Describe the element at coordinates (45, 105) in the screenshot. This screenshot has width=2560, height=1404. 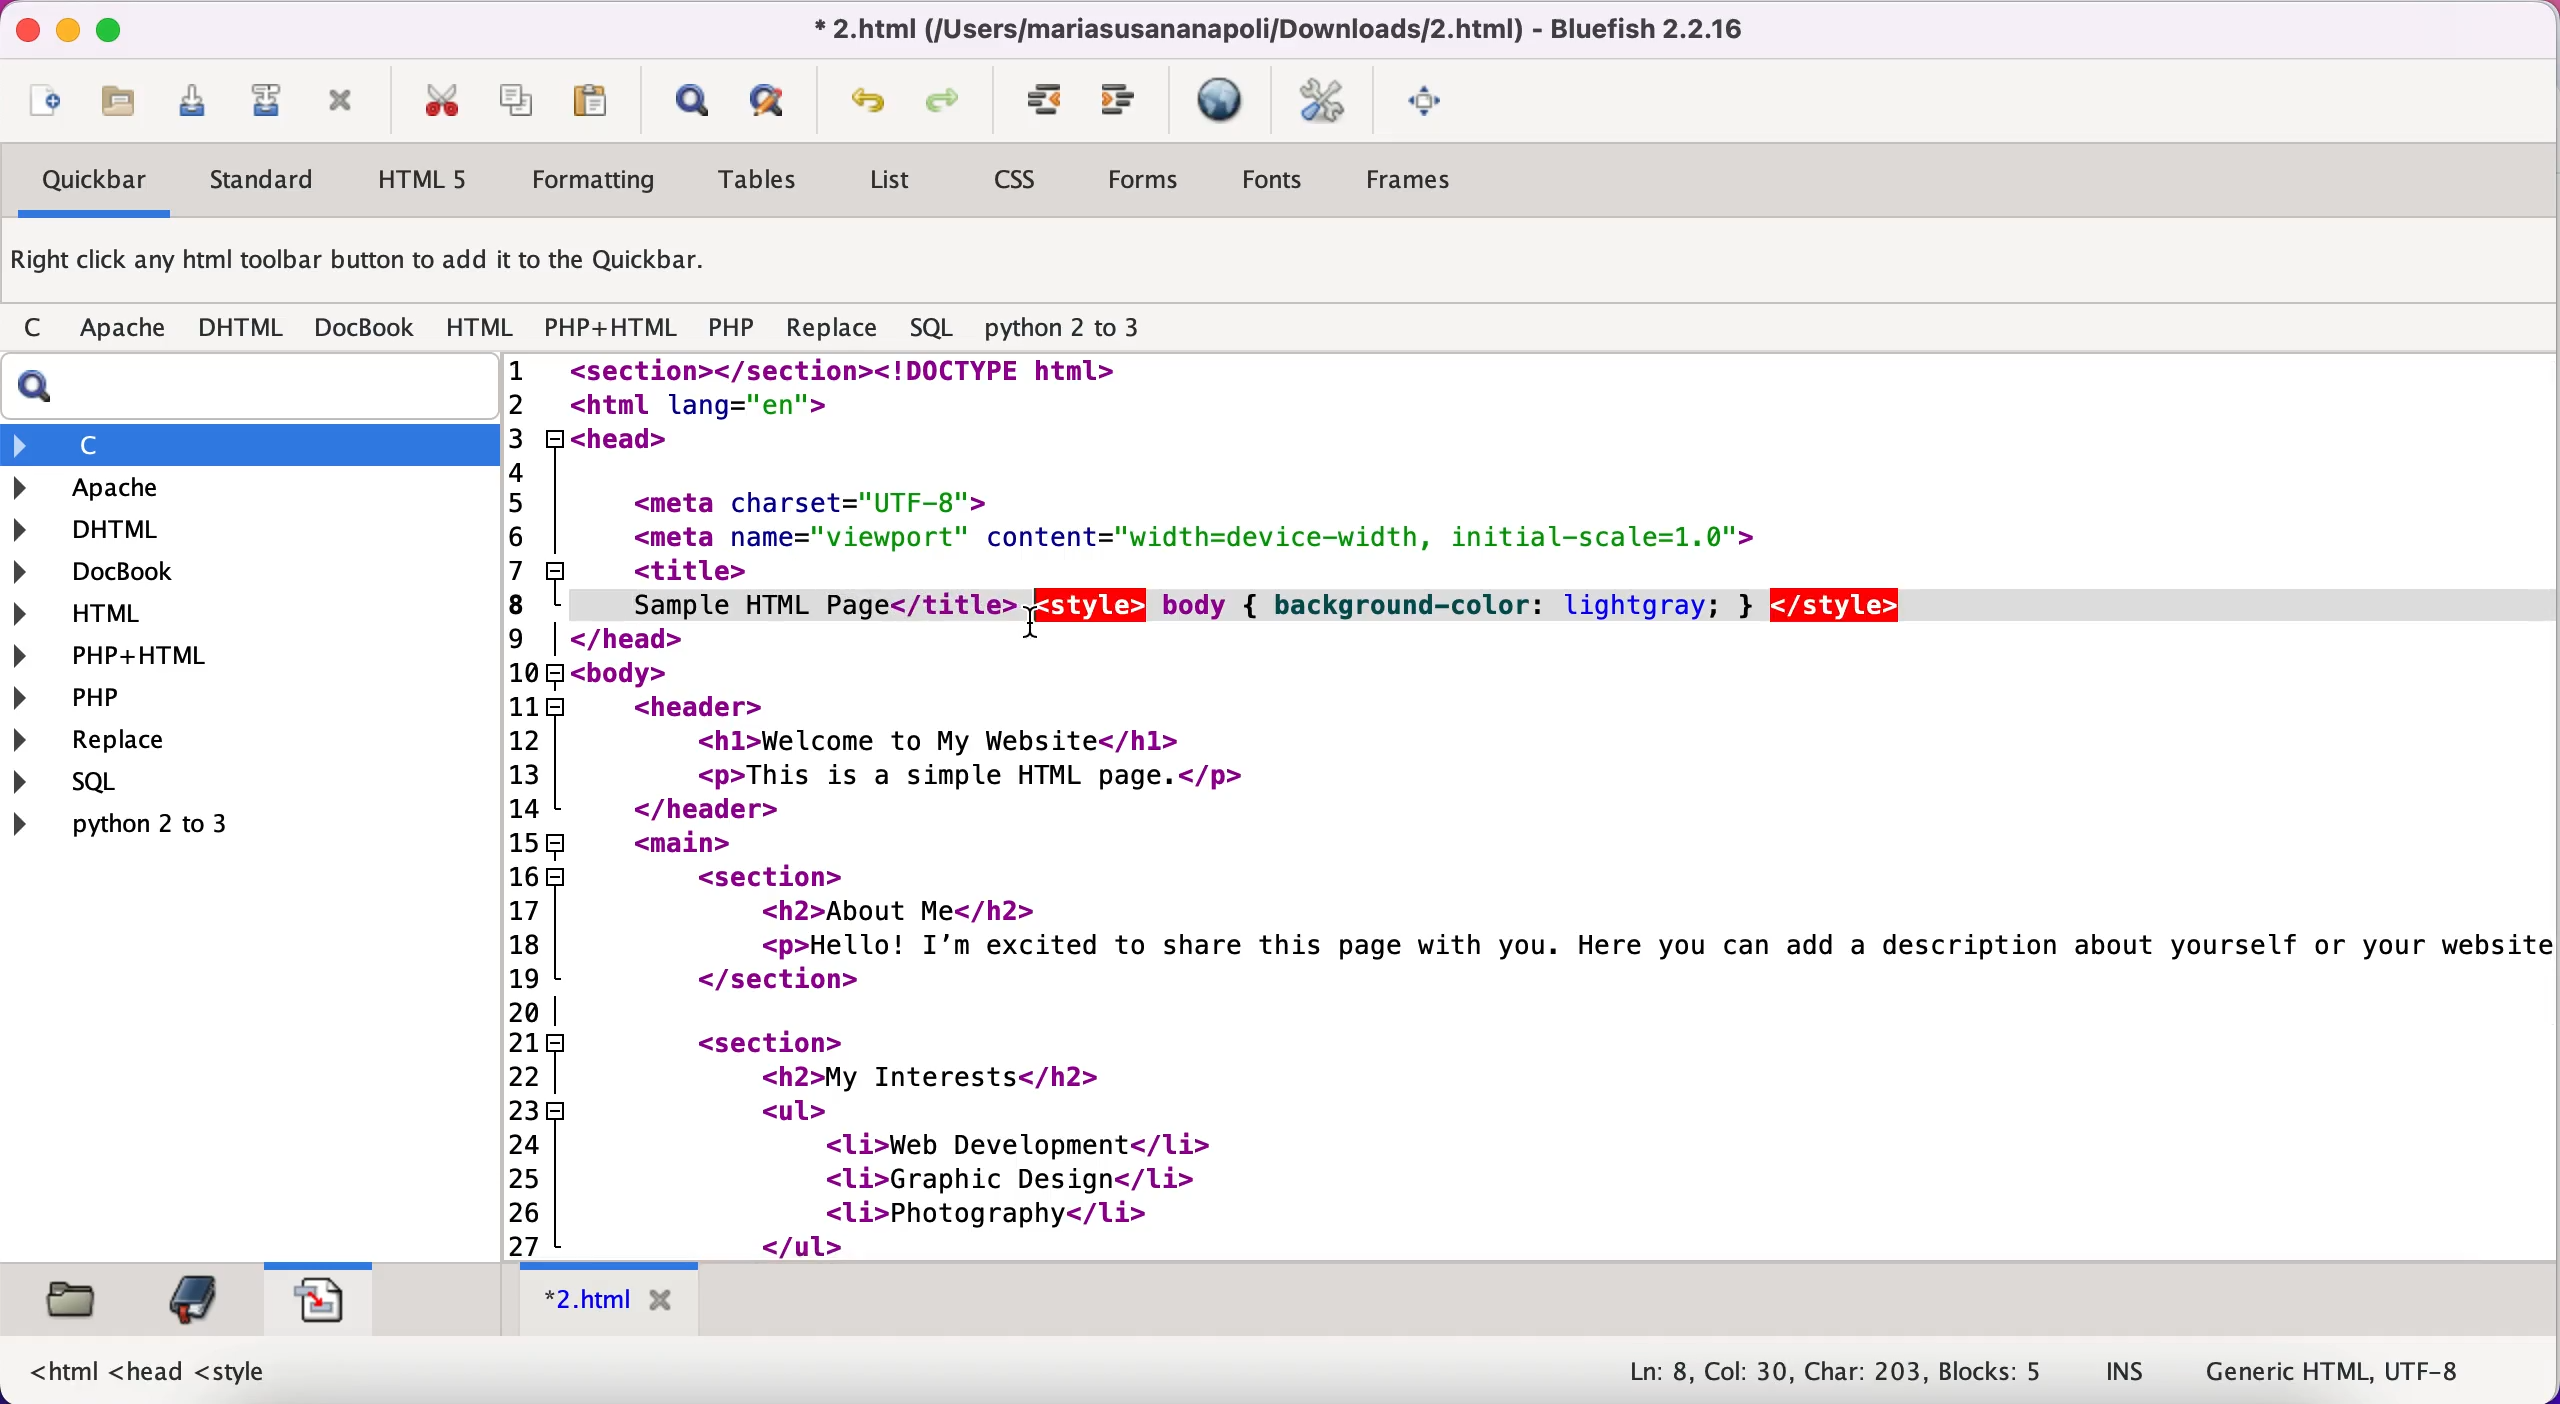
I see `new file` at that location.